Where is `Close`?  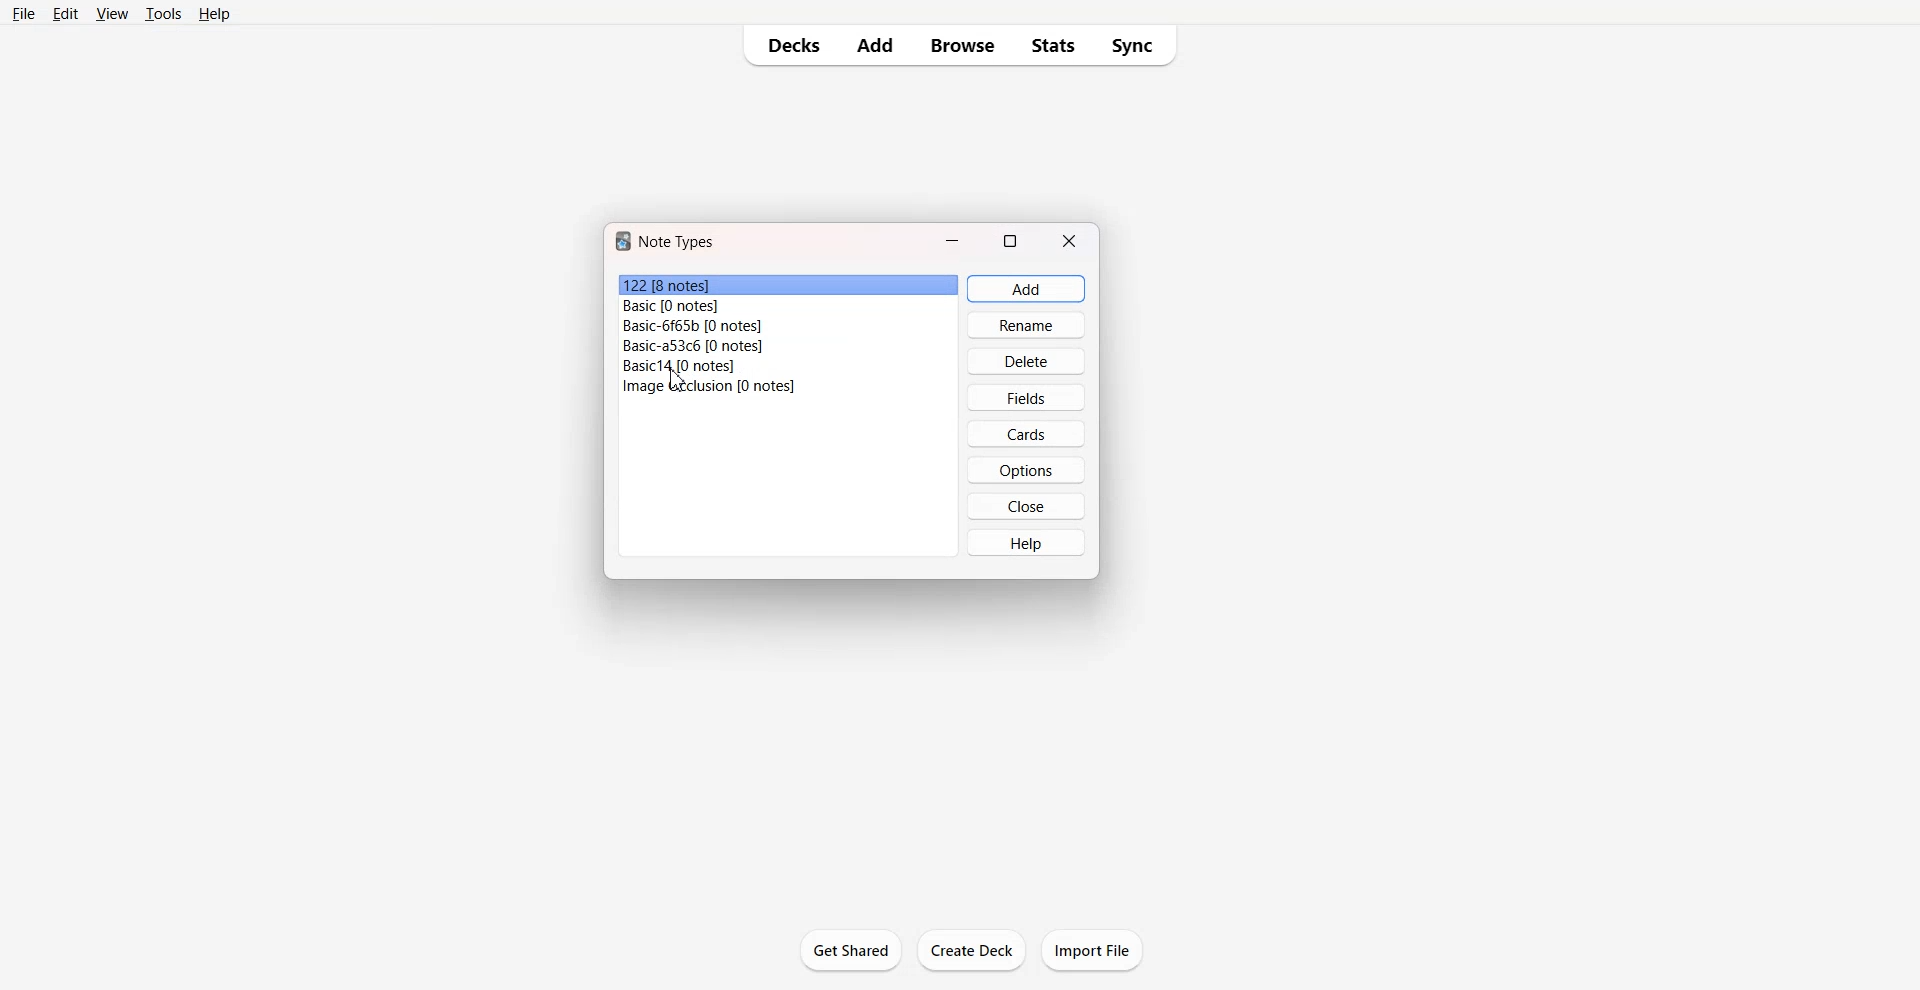 Close is located at coordinates (1026, 506).